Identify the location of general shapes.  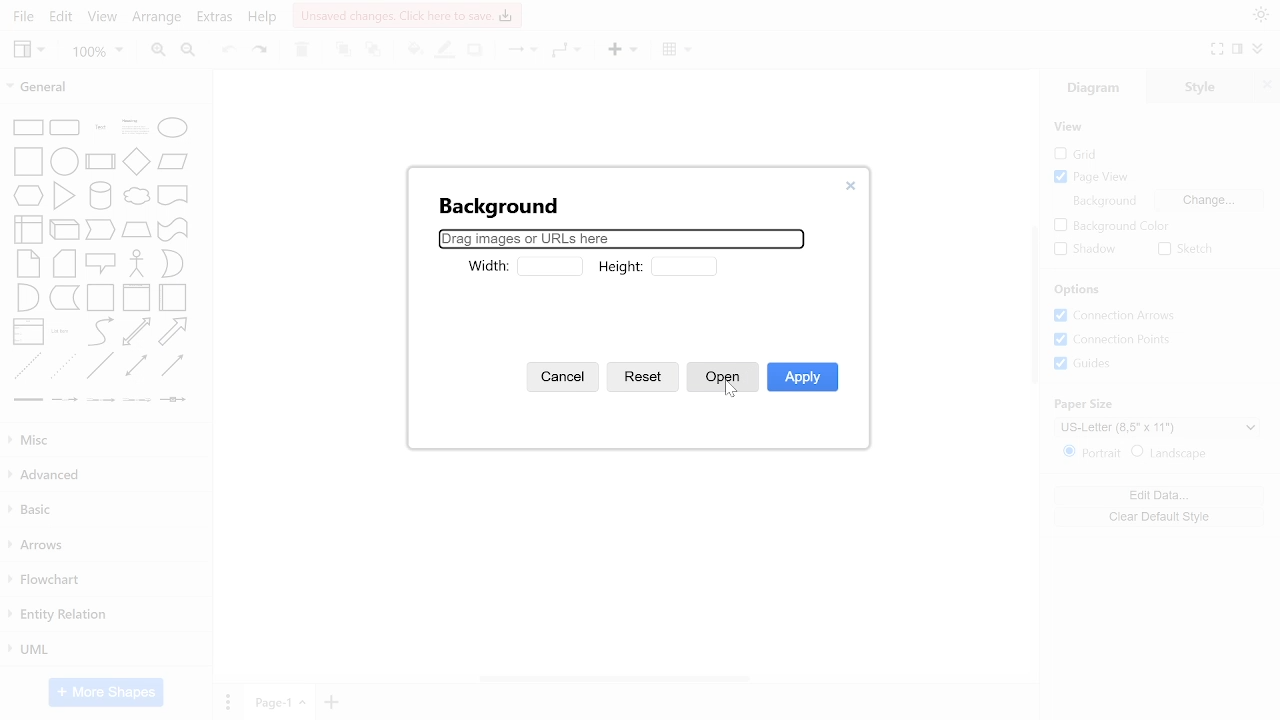
(172, 332).